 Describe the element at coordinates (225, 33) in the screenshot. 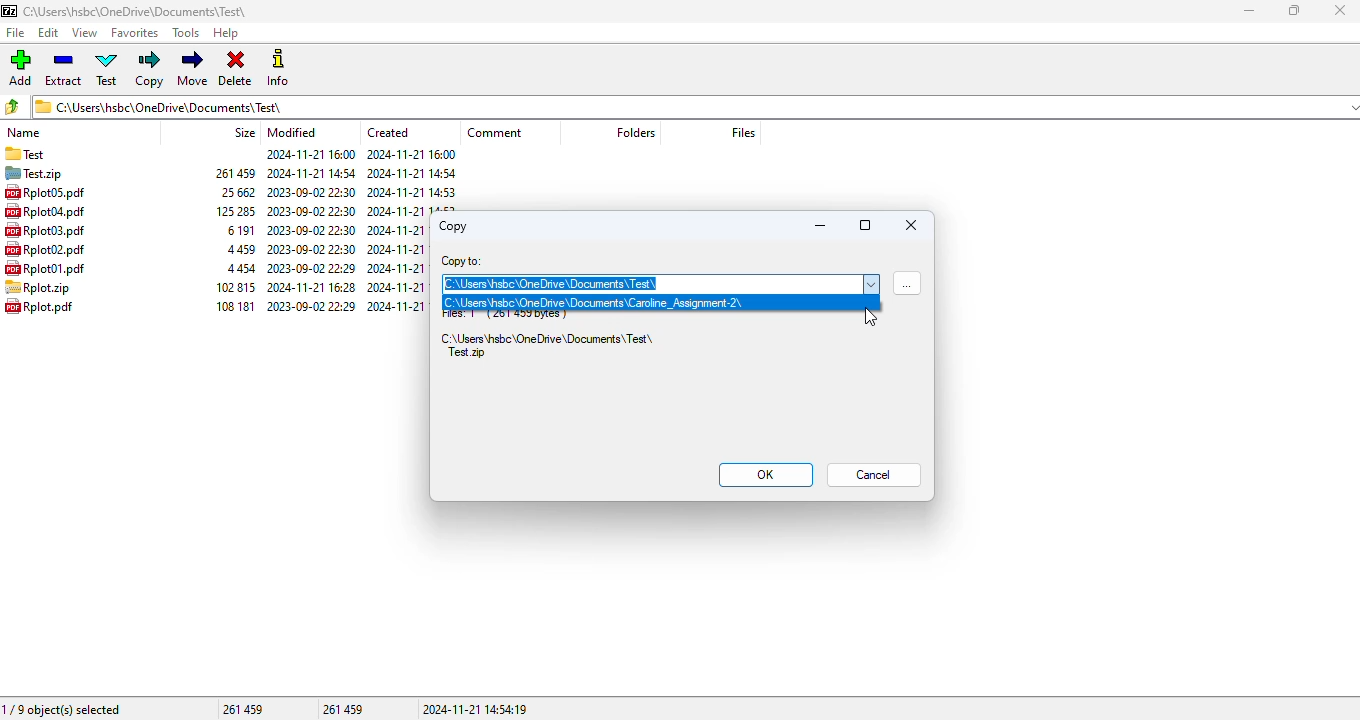

I see `help` at that location.